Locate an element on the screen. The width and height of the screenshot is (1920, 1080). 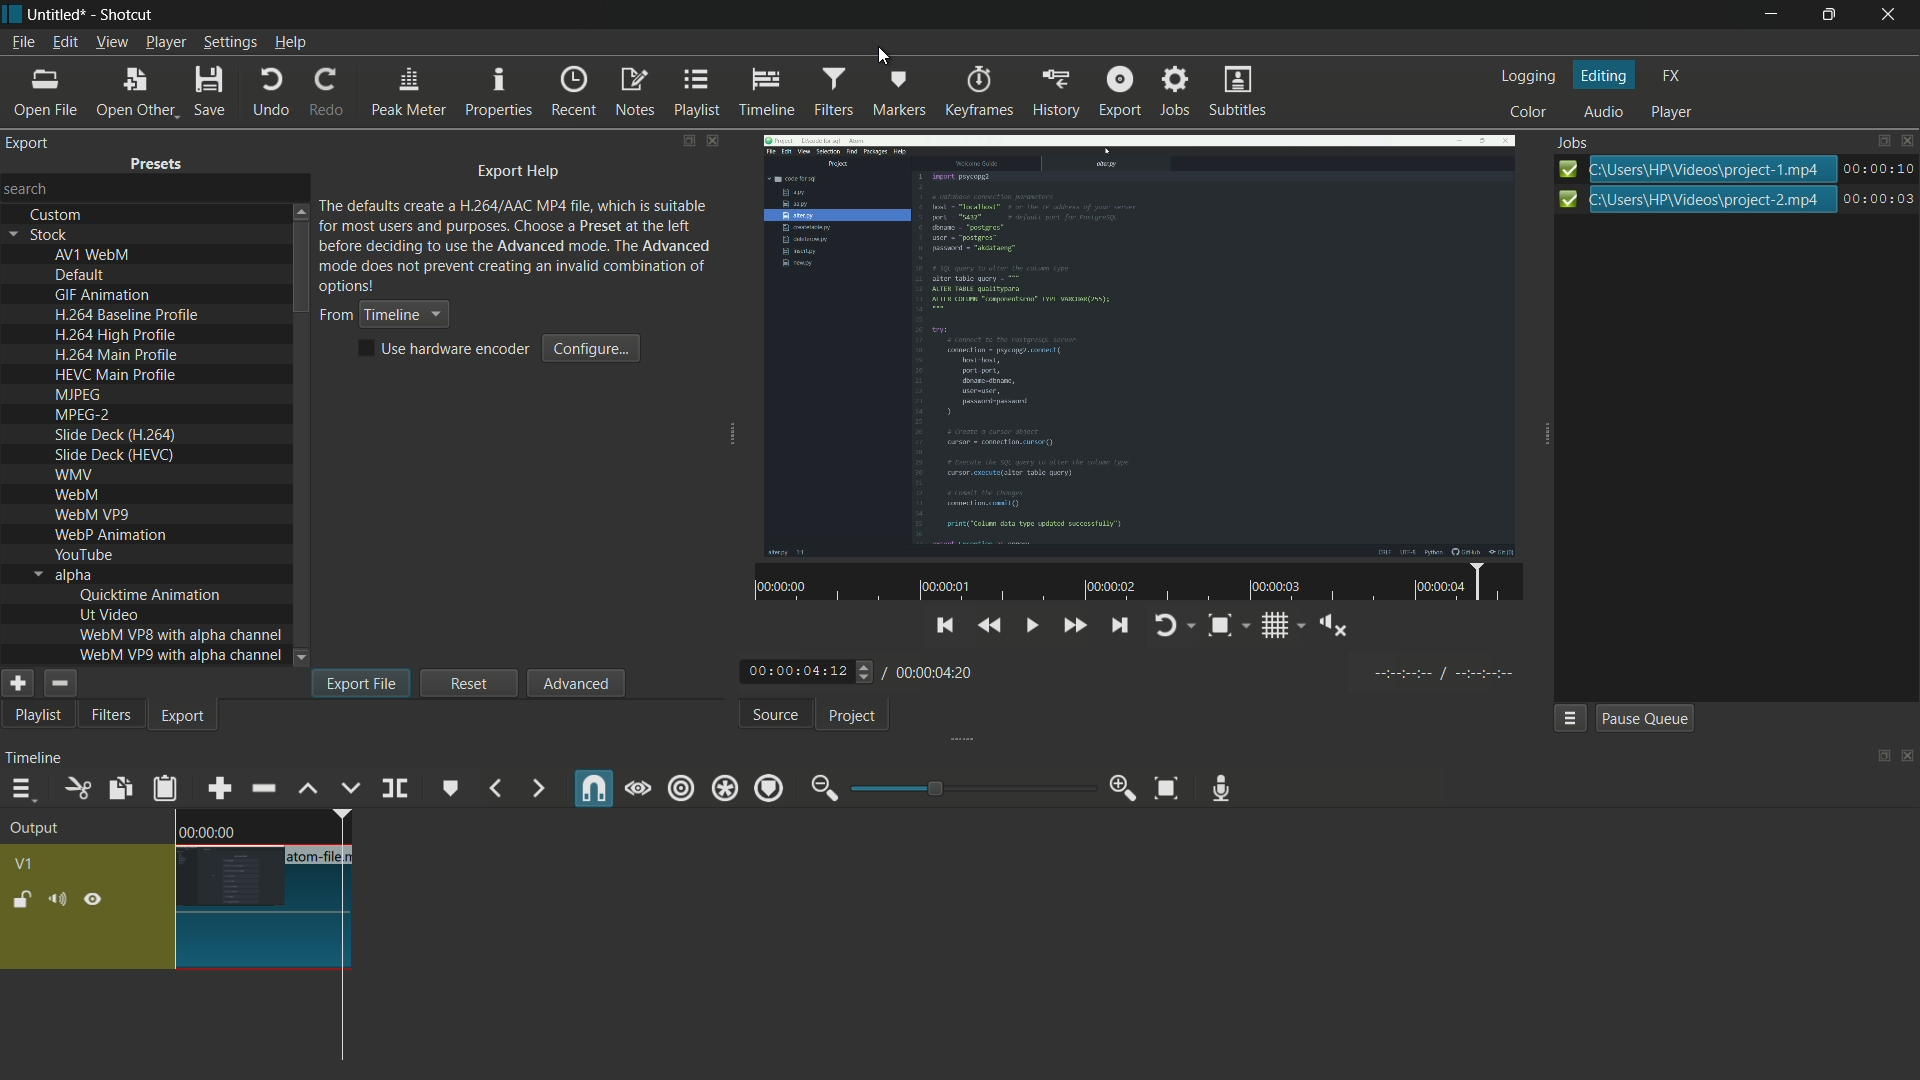
jobs menu is located at coordinates (1571, 718).